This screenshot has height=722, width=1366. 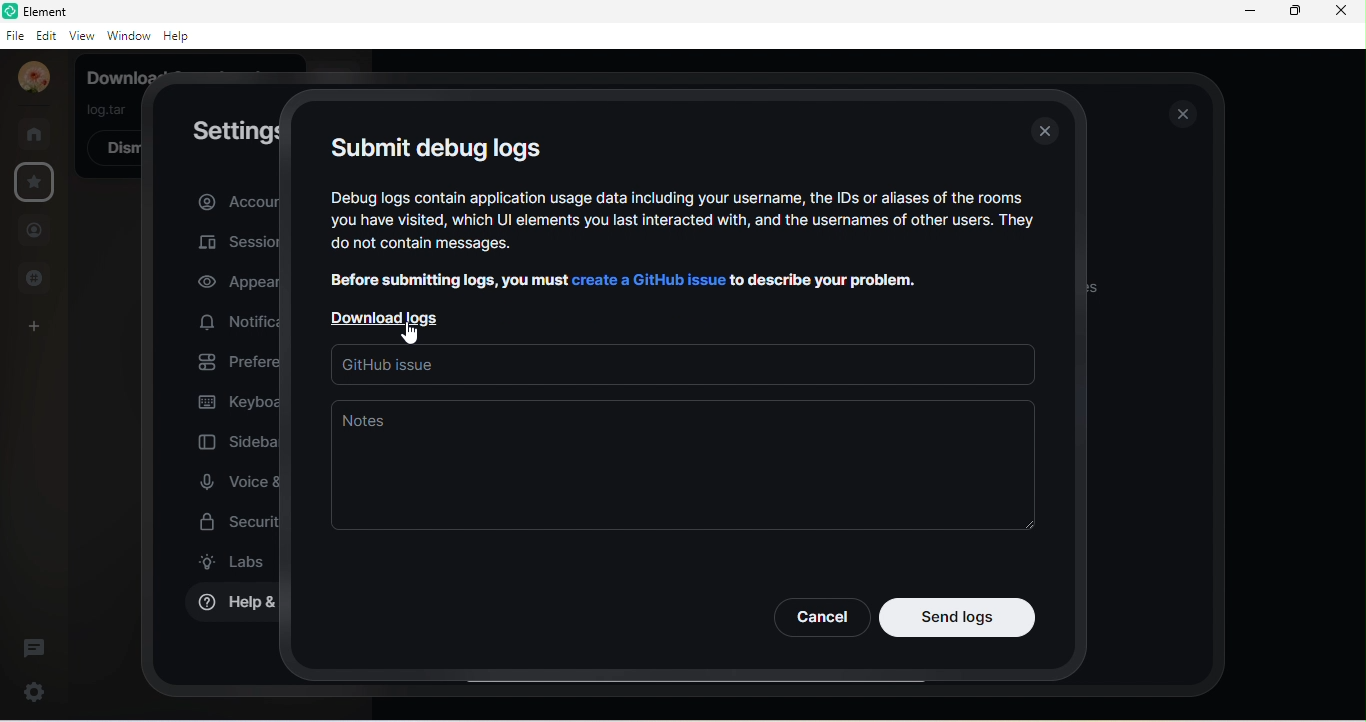 I want to click on download logs, so click(x=392, y=315).